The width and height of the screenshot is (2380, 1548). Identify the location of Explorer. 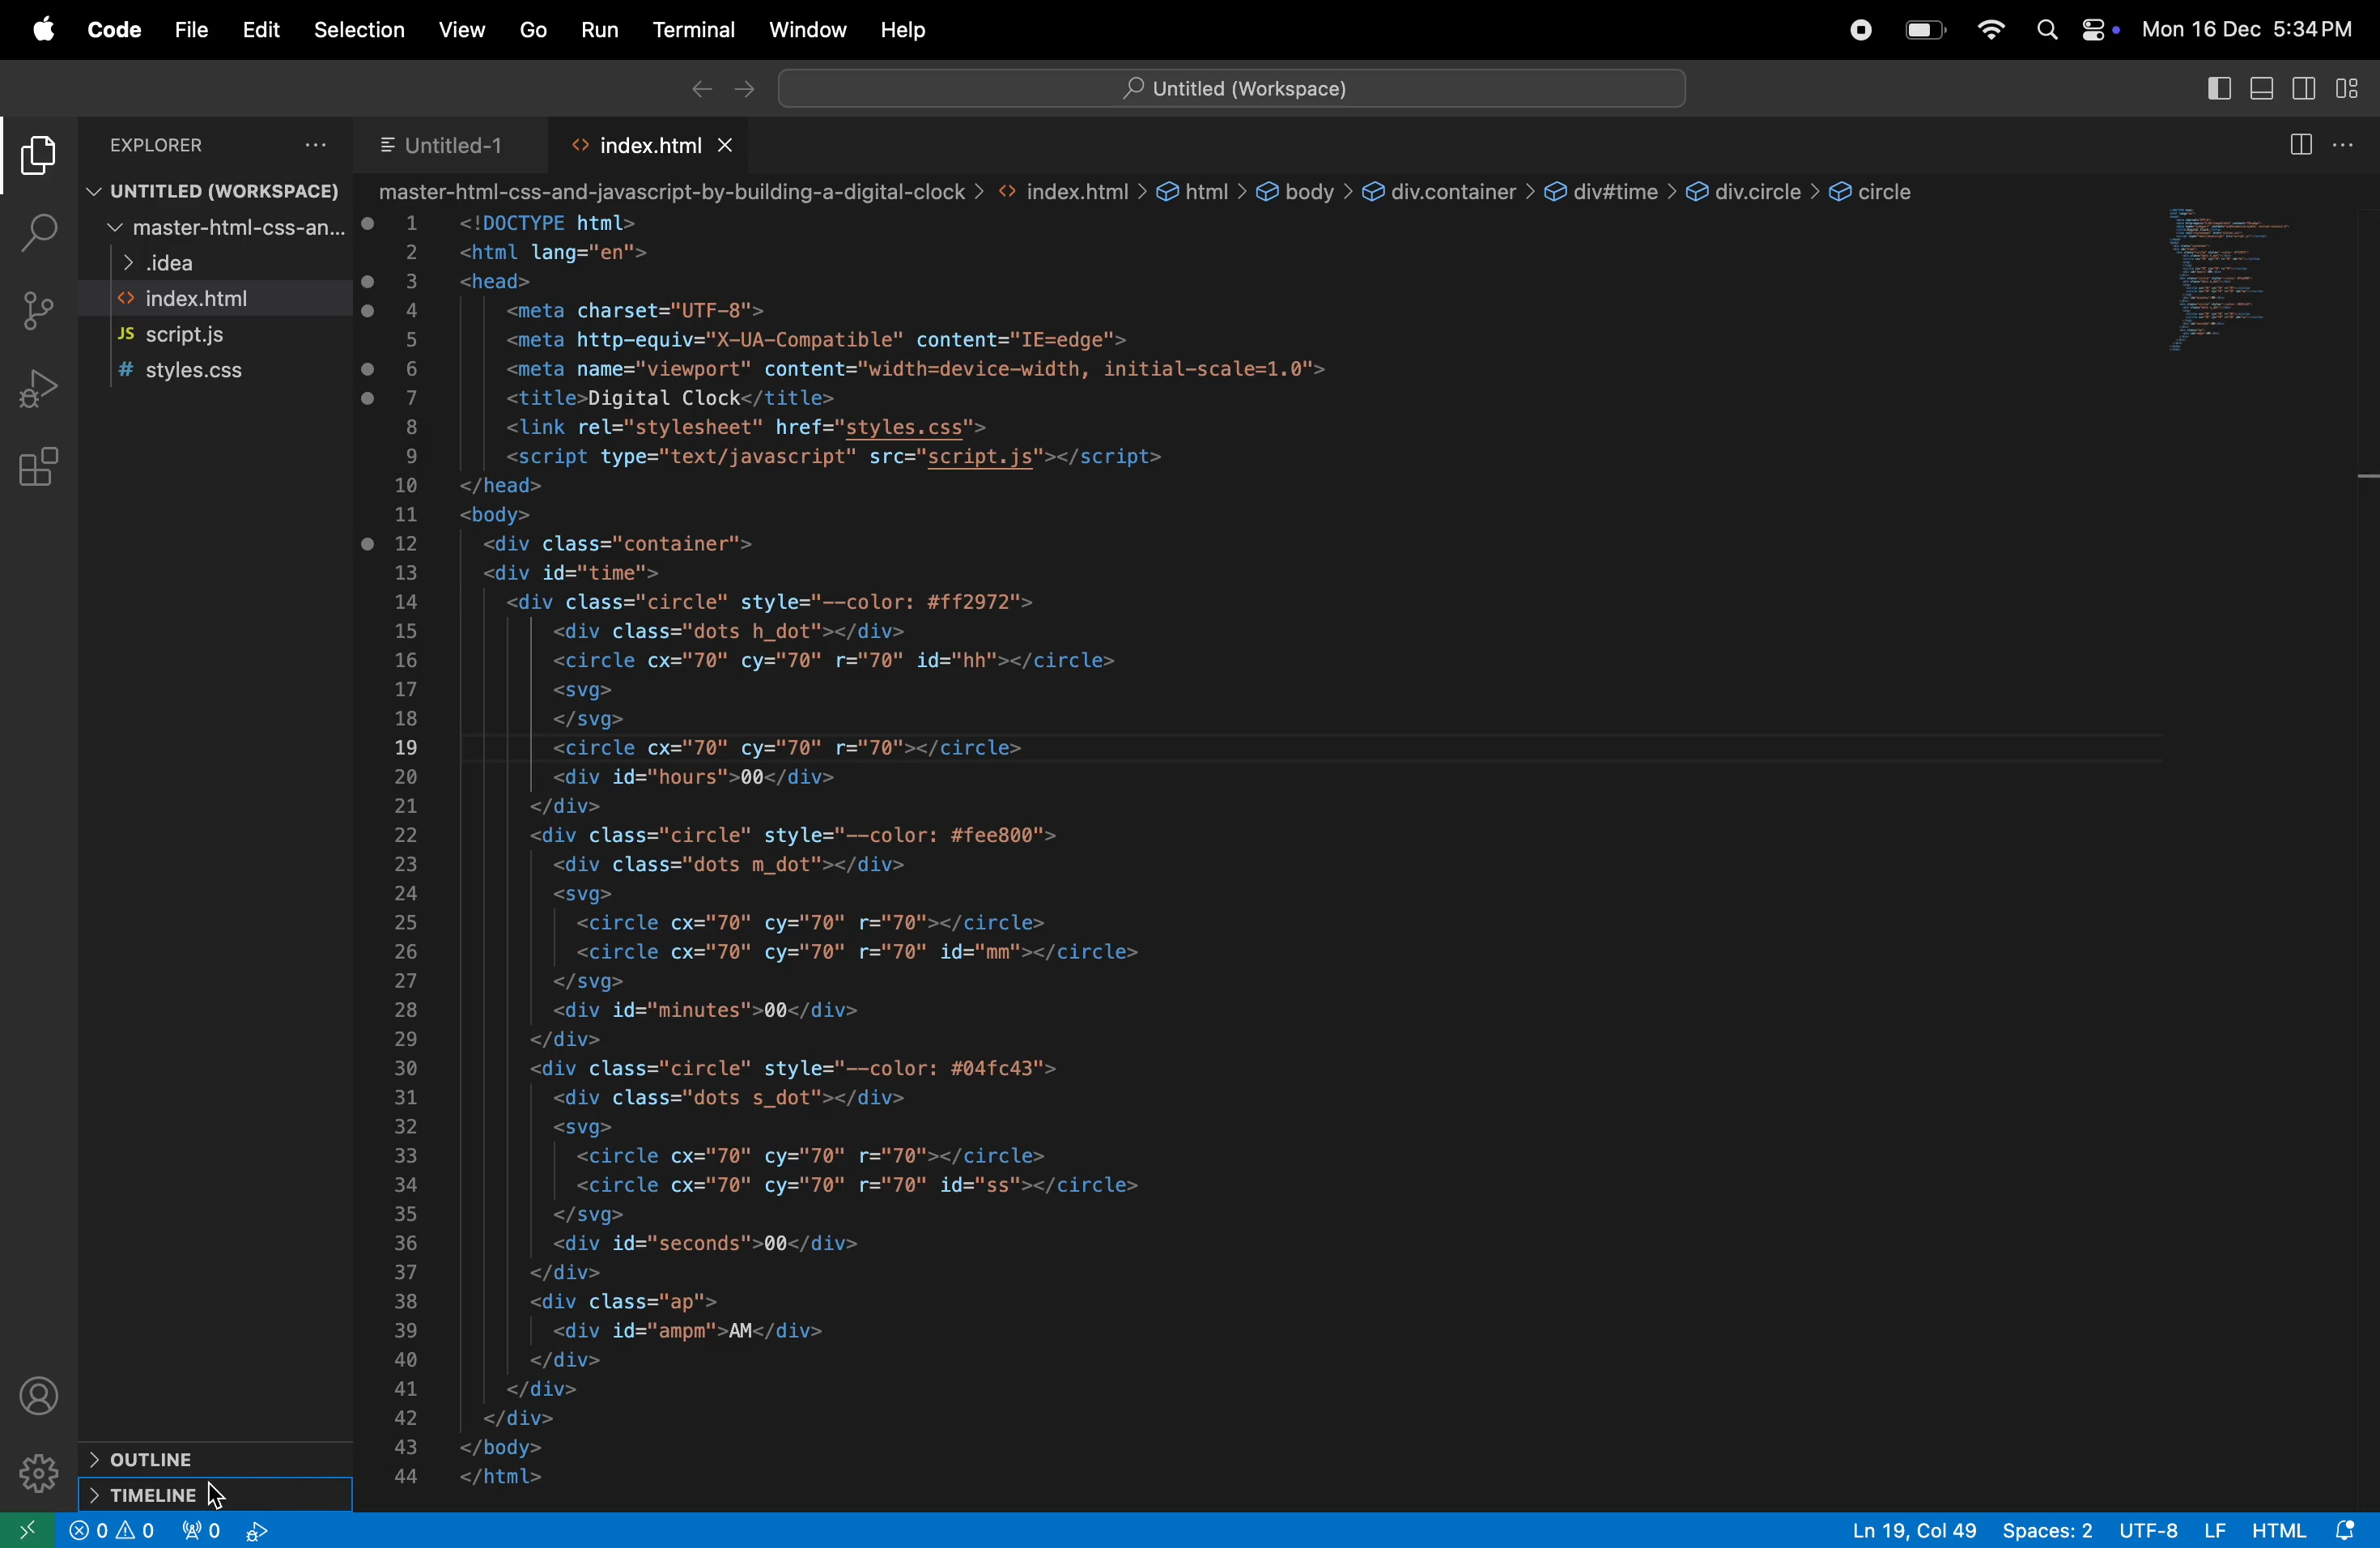
(209, 145).